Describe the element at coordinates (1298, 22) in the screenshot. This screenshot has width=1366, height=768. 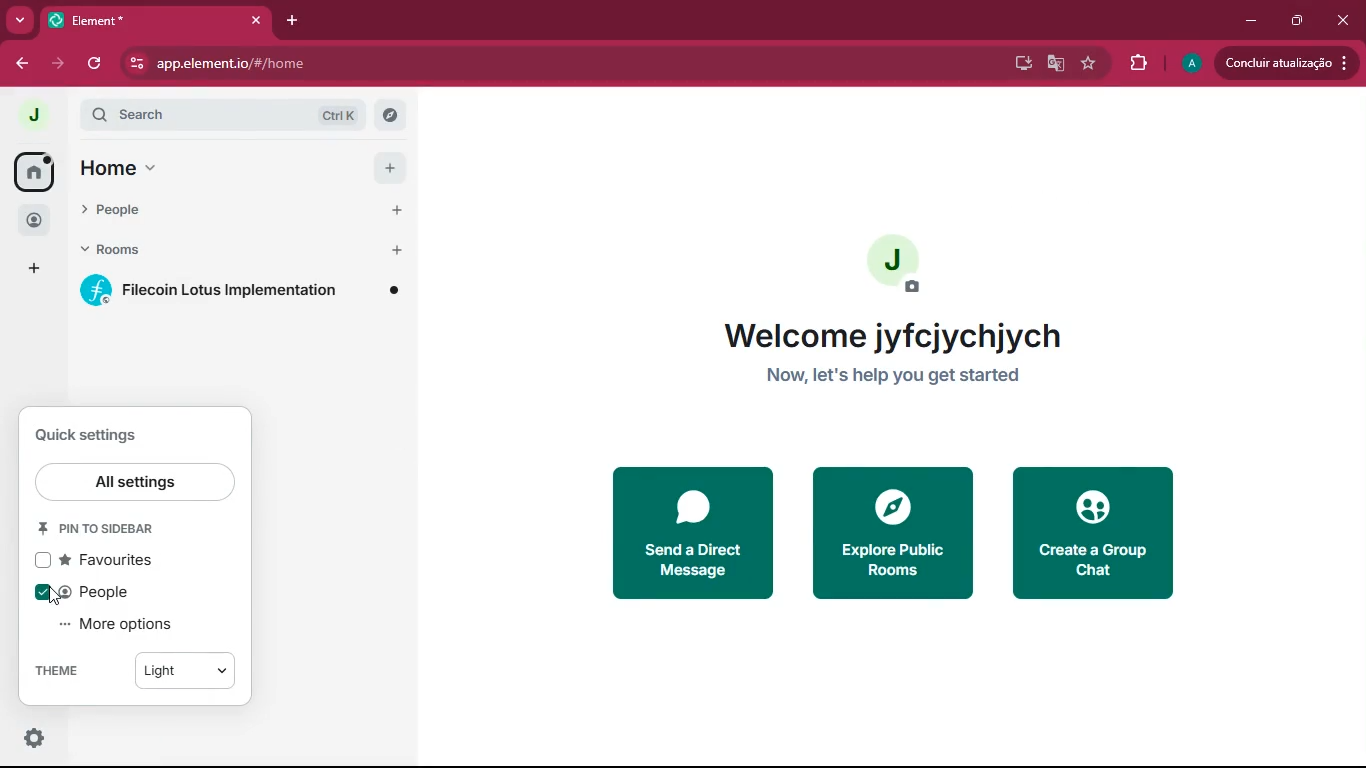
I see `maximize` at that location.